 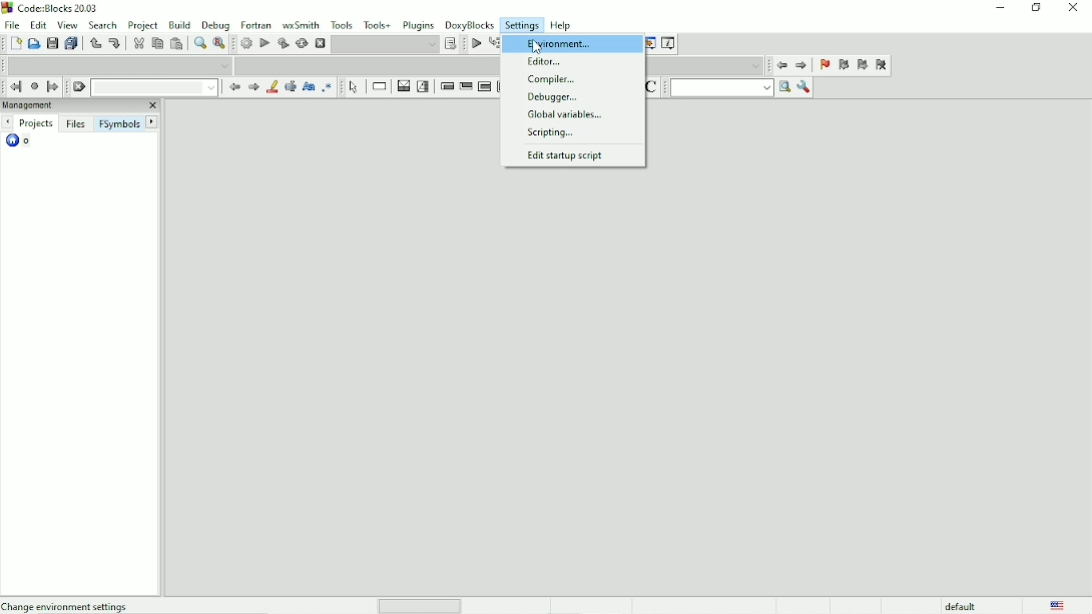 I want to click on Run to cursor, so click(x=493, y=43).